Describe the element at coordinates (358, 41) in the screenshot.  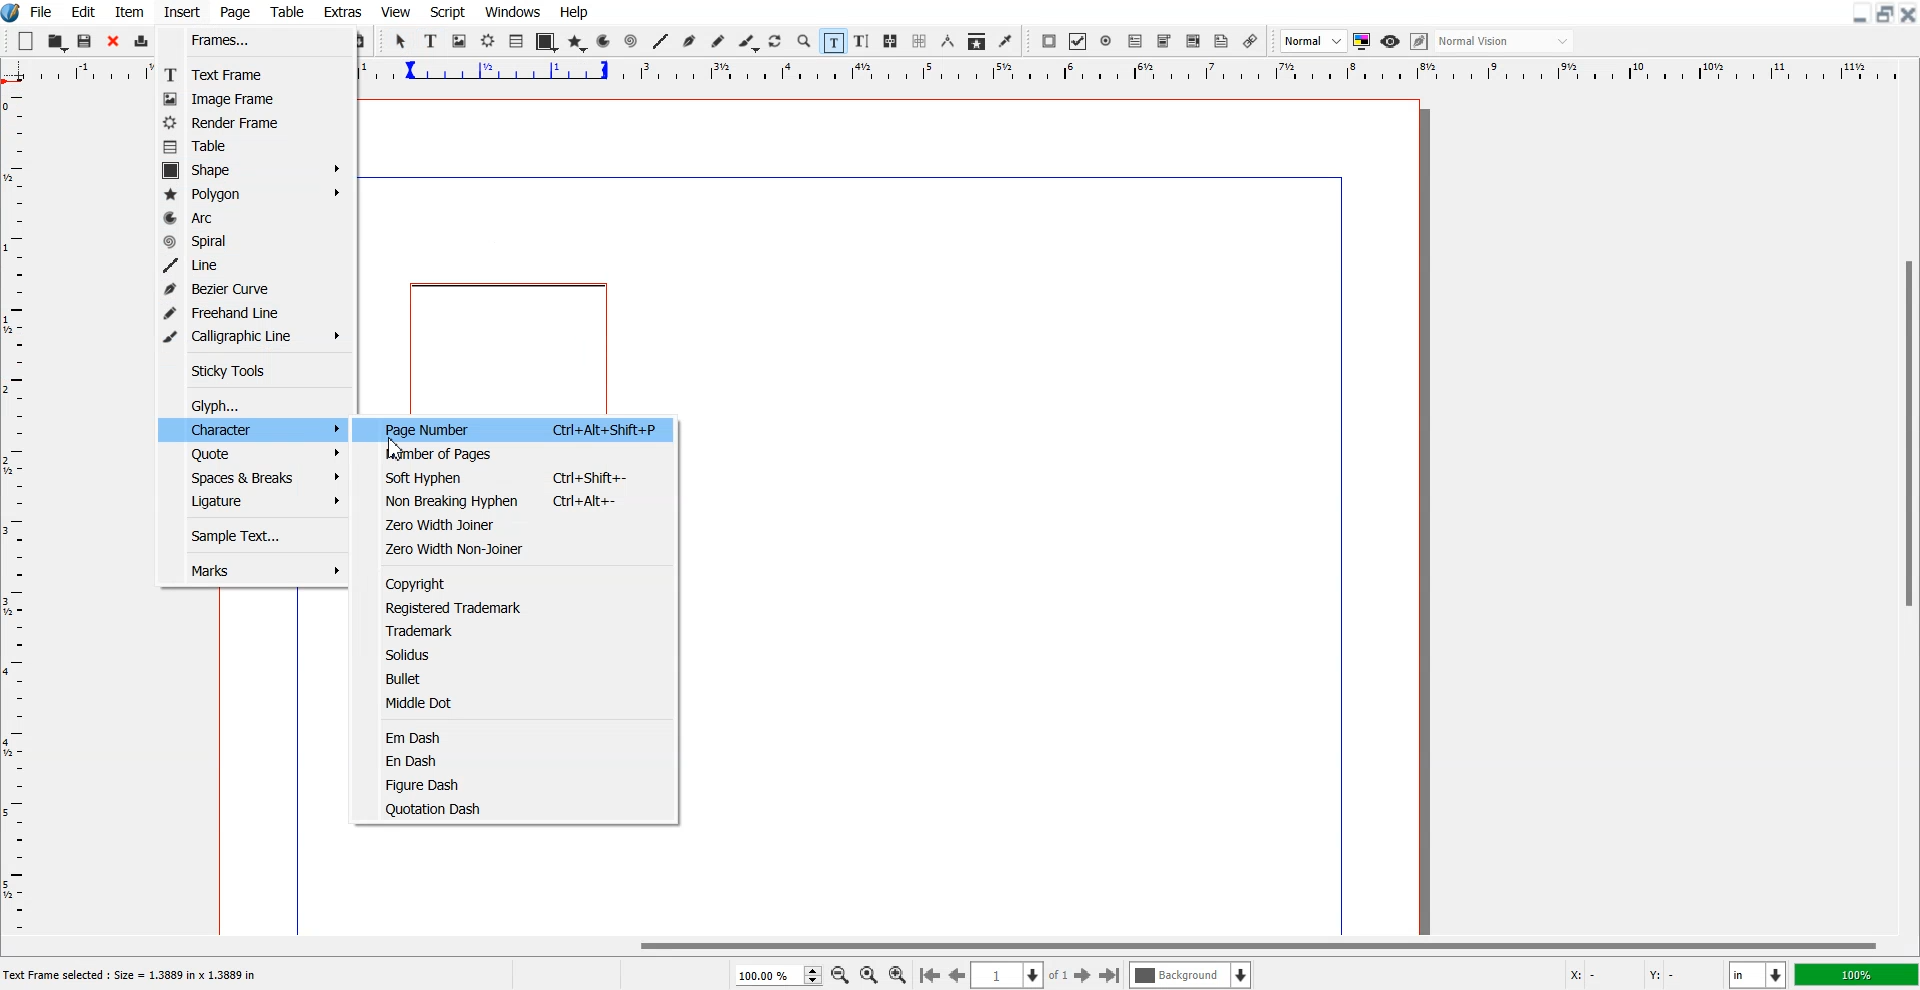
I see `Paste` at that location.